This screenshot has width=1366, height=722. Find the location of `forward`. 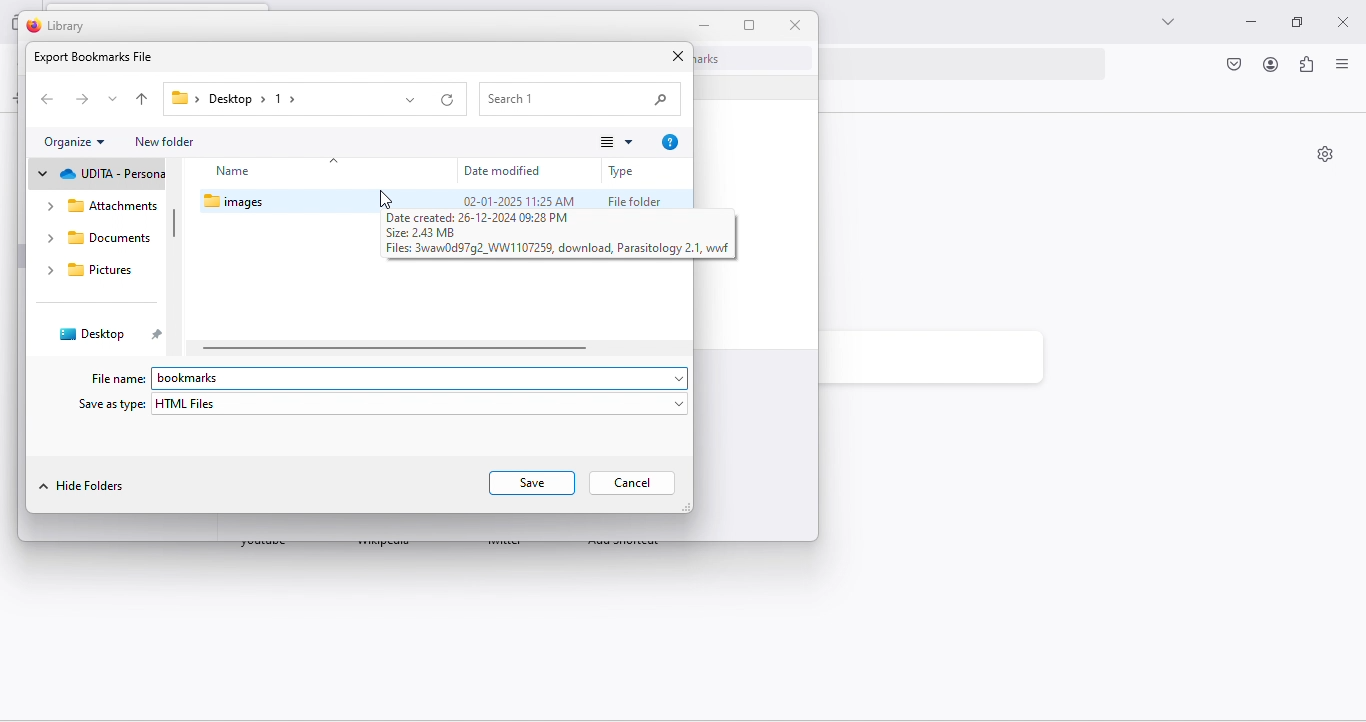

forward is located at coordinates (82, 101).